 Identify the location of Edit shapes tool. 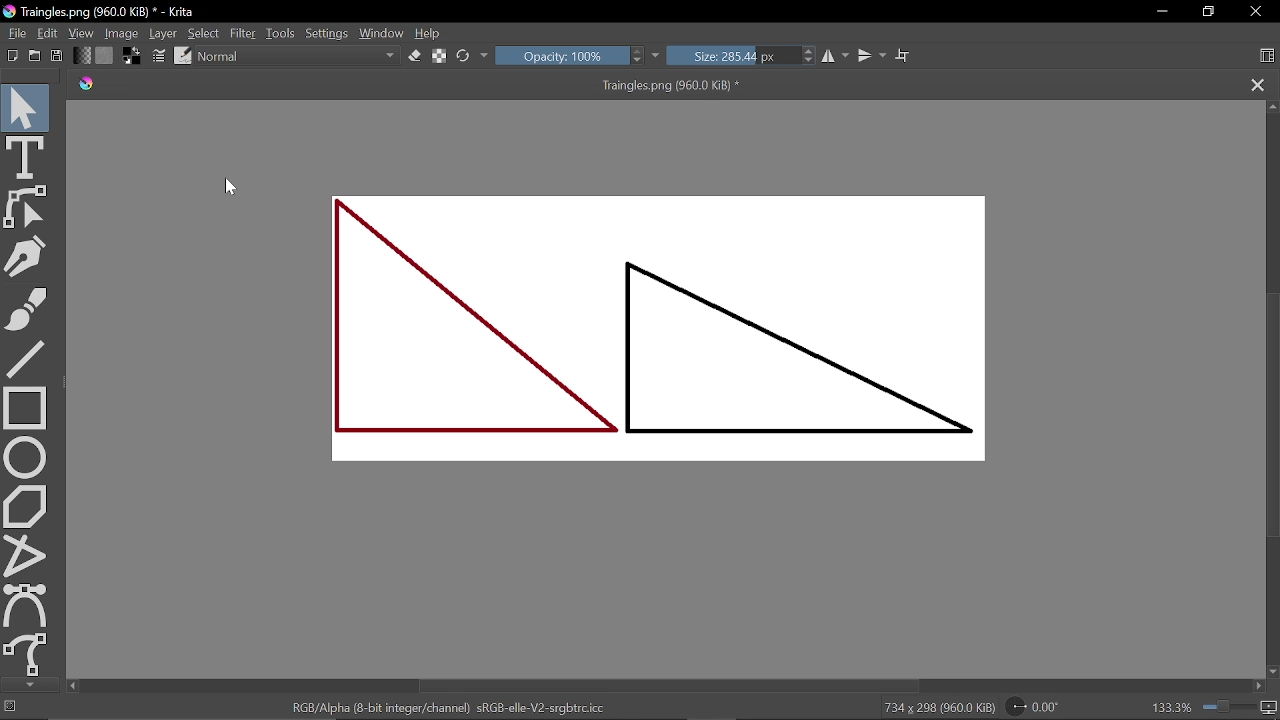
(27, 207).